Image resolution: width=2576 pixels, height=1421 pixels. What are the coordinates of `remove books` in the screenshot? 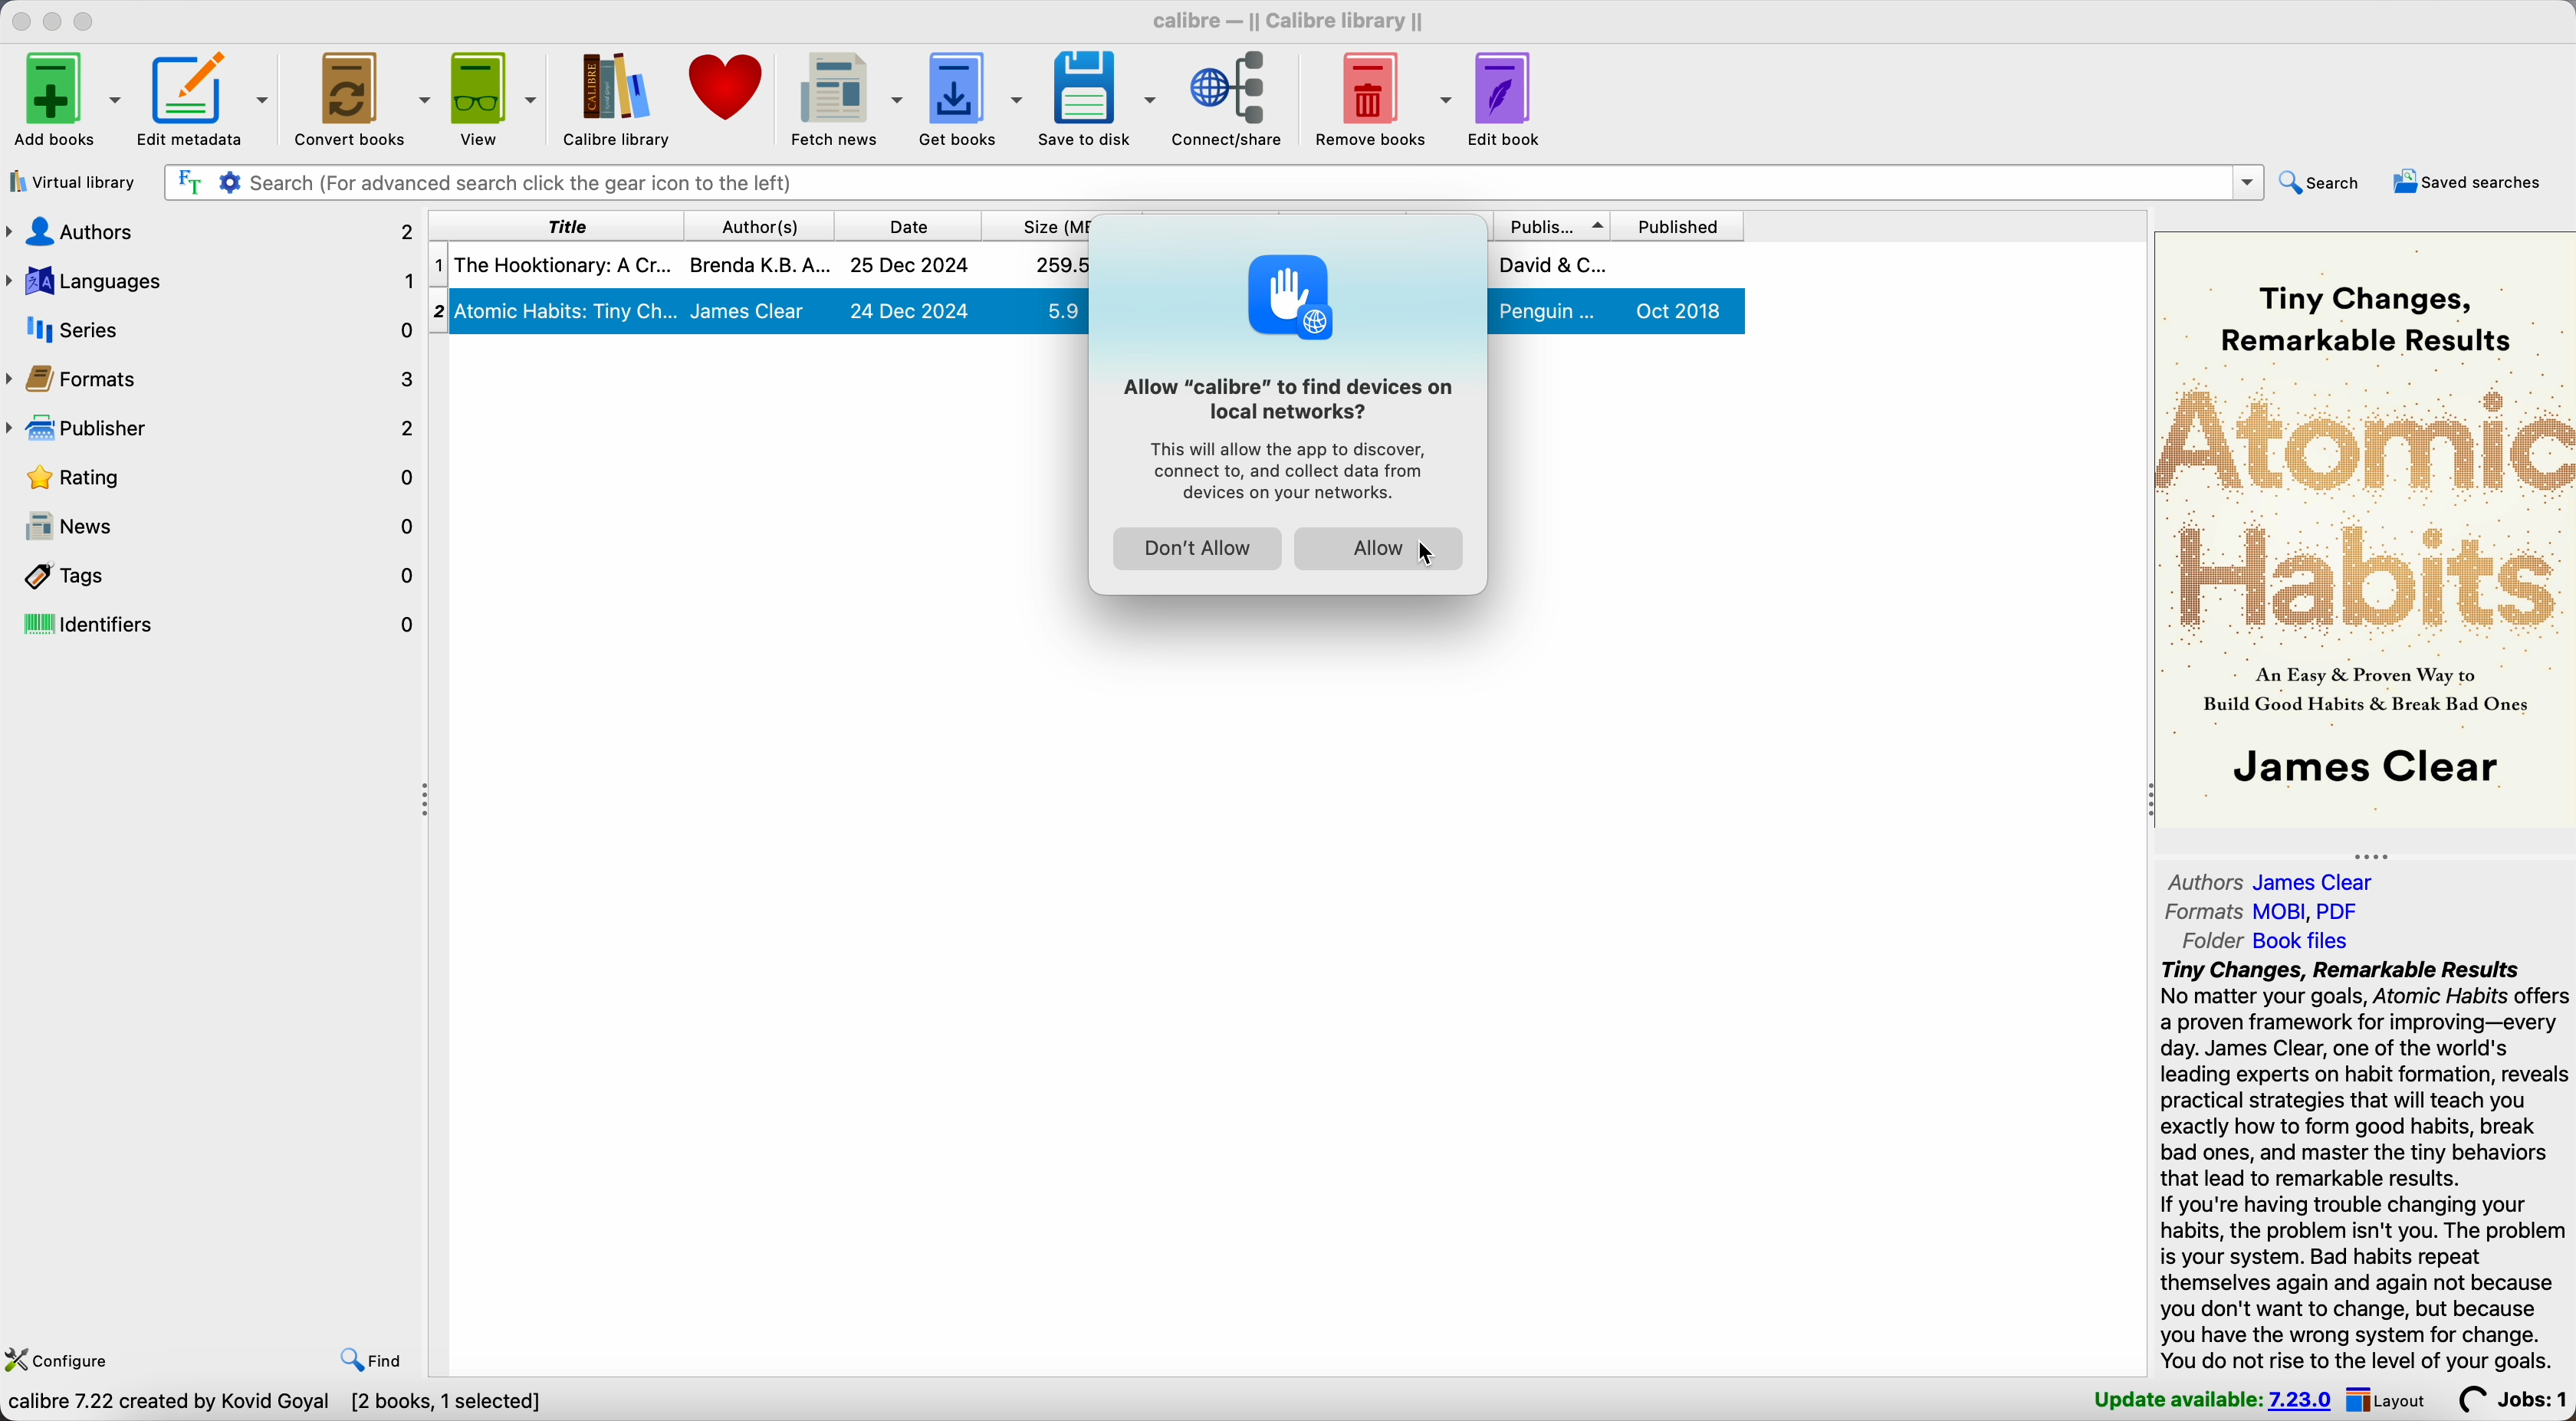 It's located at (1378, 97).